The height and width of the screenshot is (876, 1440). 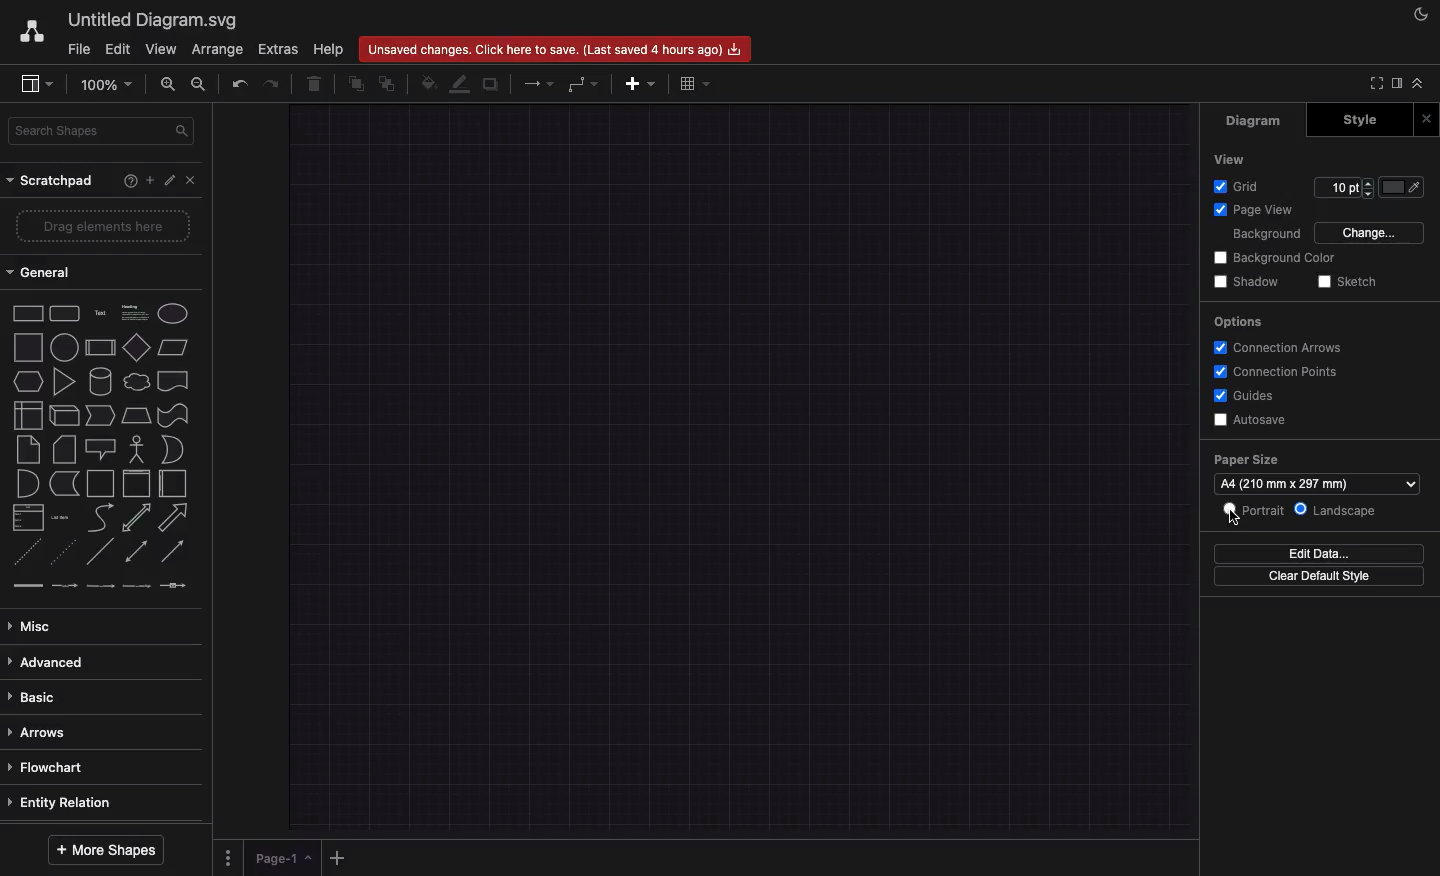 What do you see at coordinates (537, 84) in the screenshot?
I see `Arrow` at bounding box center [537, 84].